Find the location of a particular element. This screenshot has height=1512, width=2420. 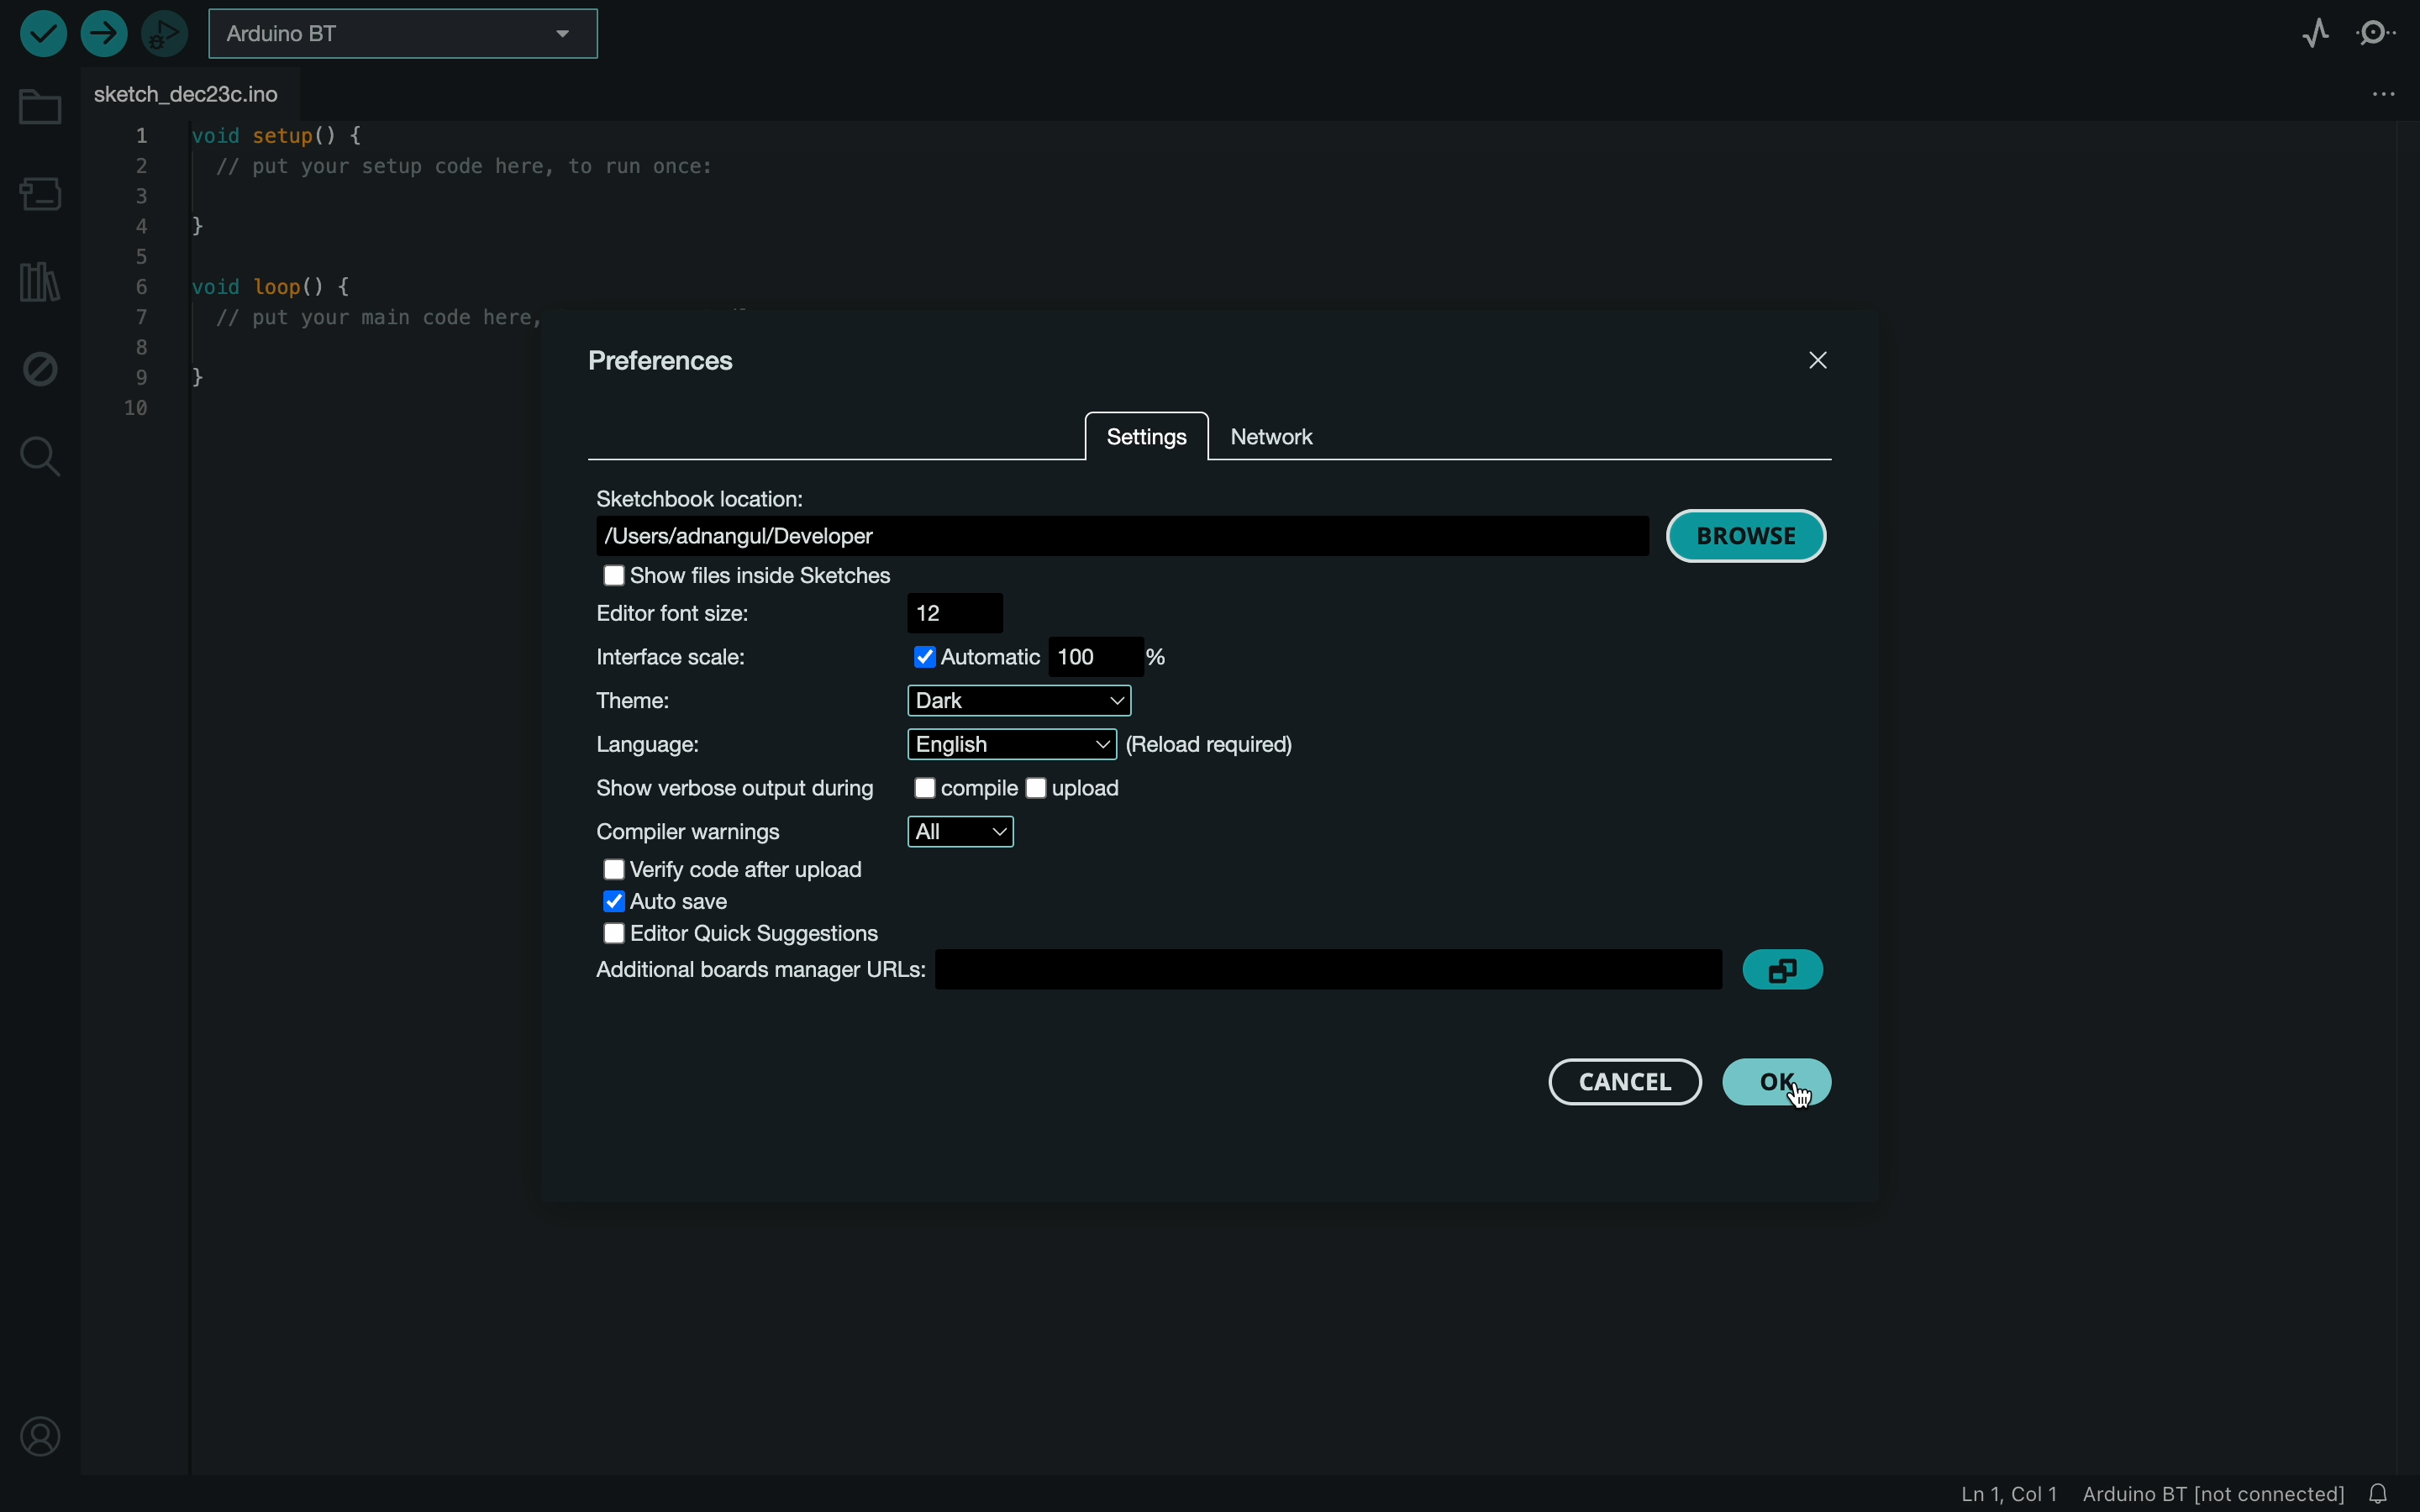

theme is located at coordinates (855, 700).